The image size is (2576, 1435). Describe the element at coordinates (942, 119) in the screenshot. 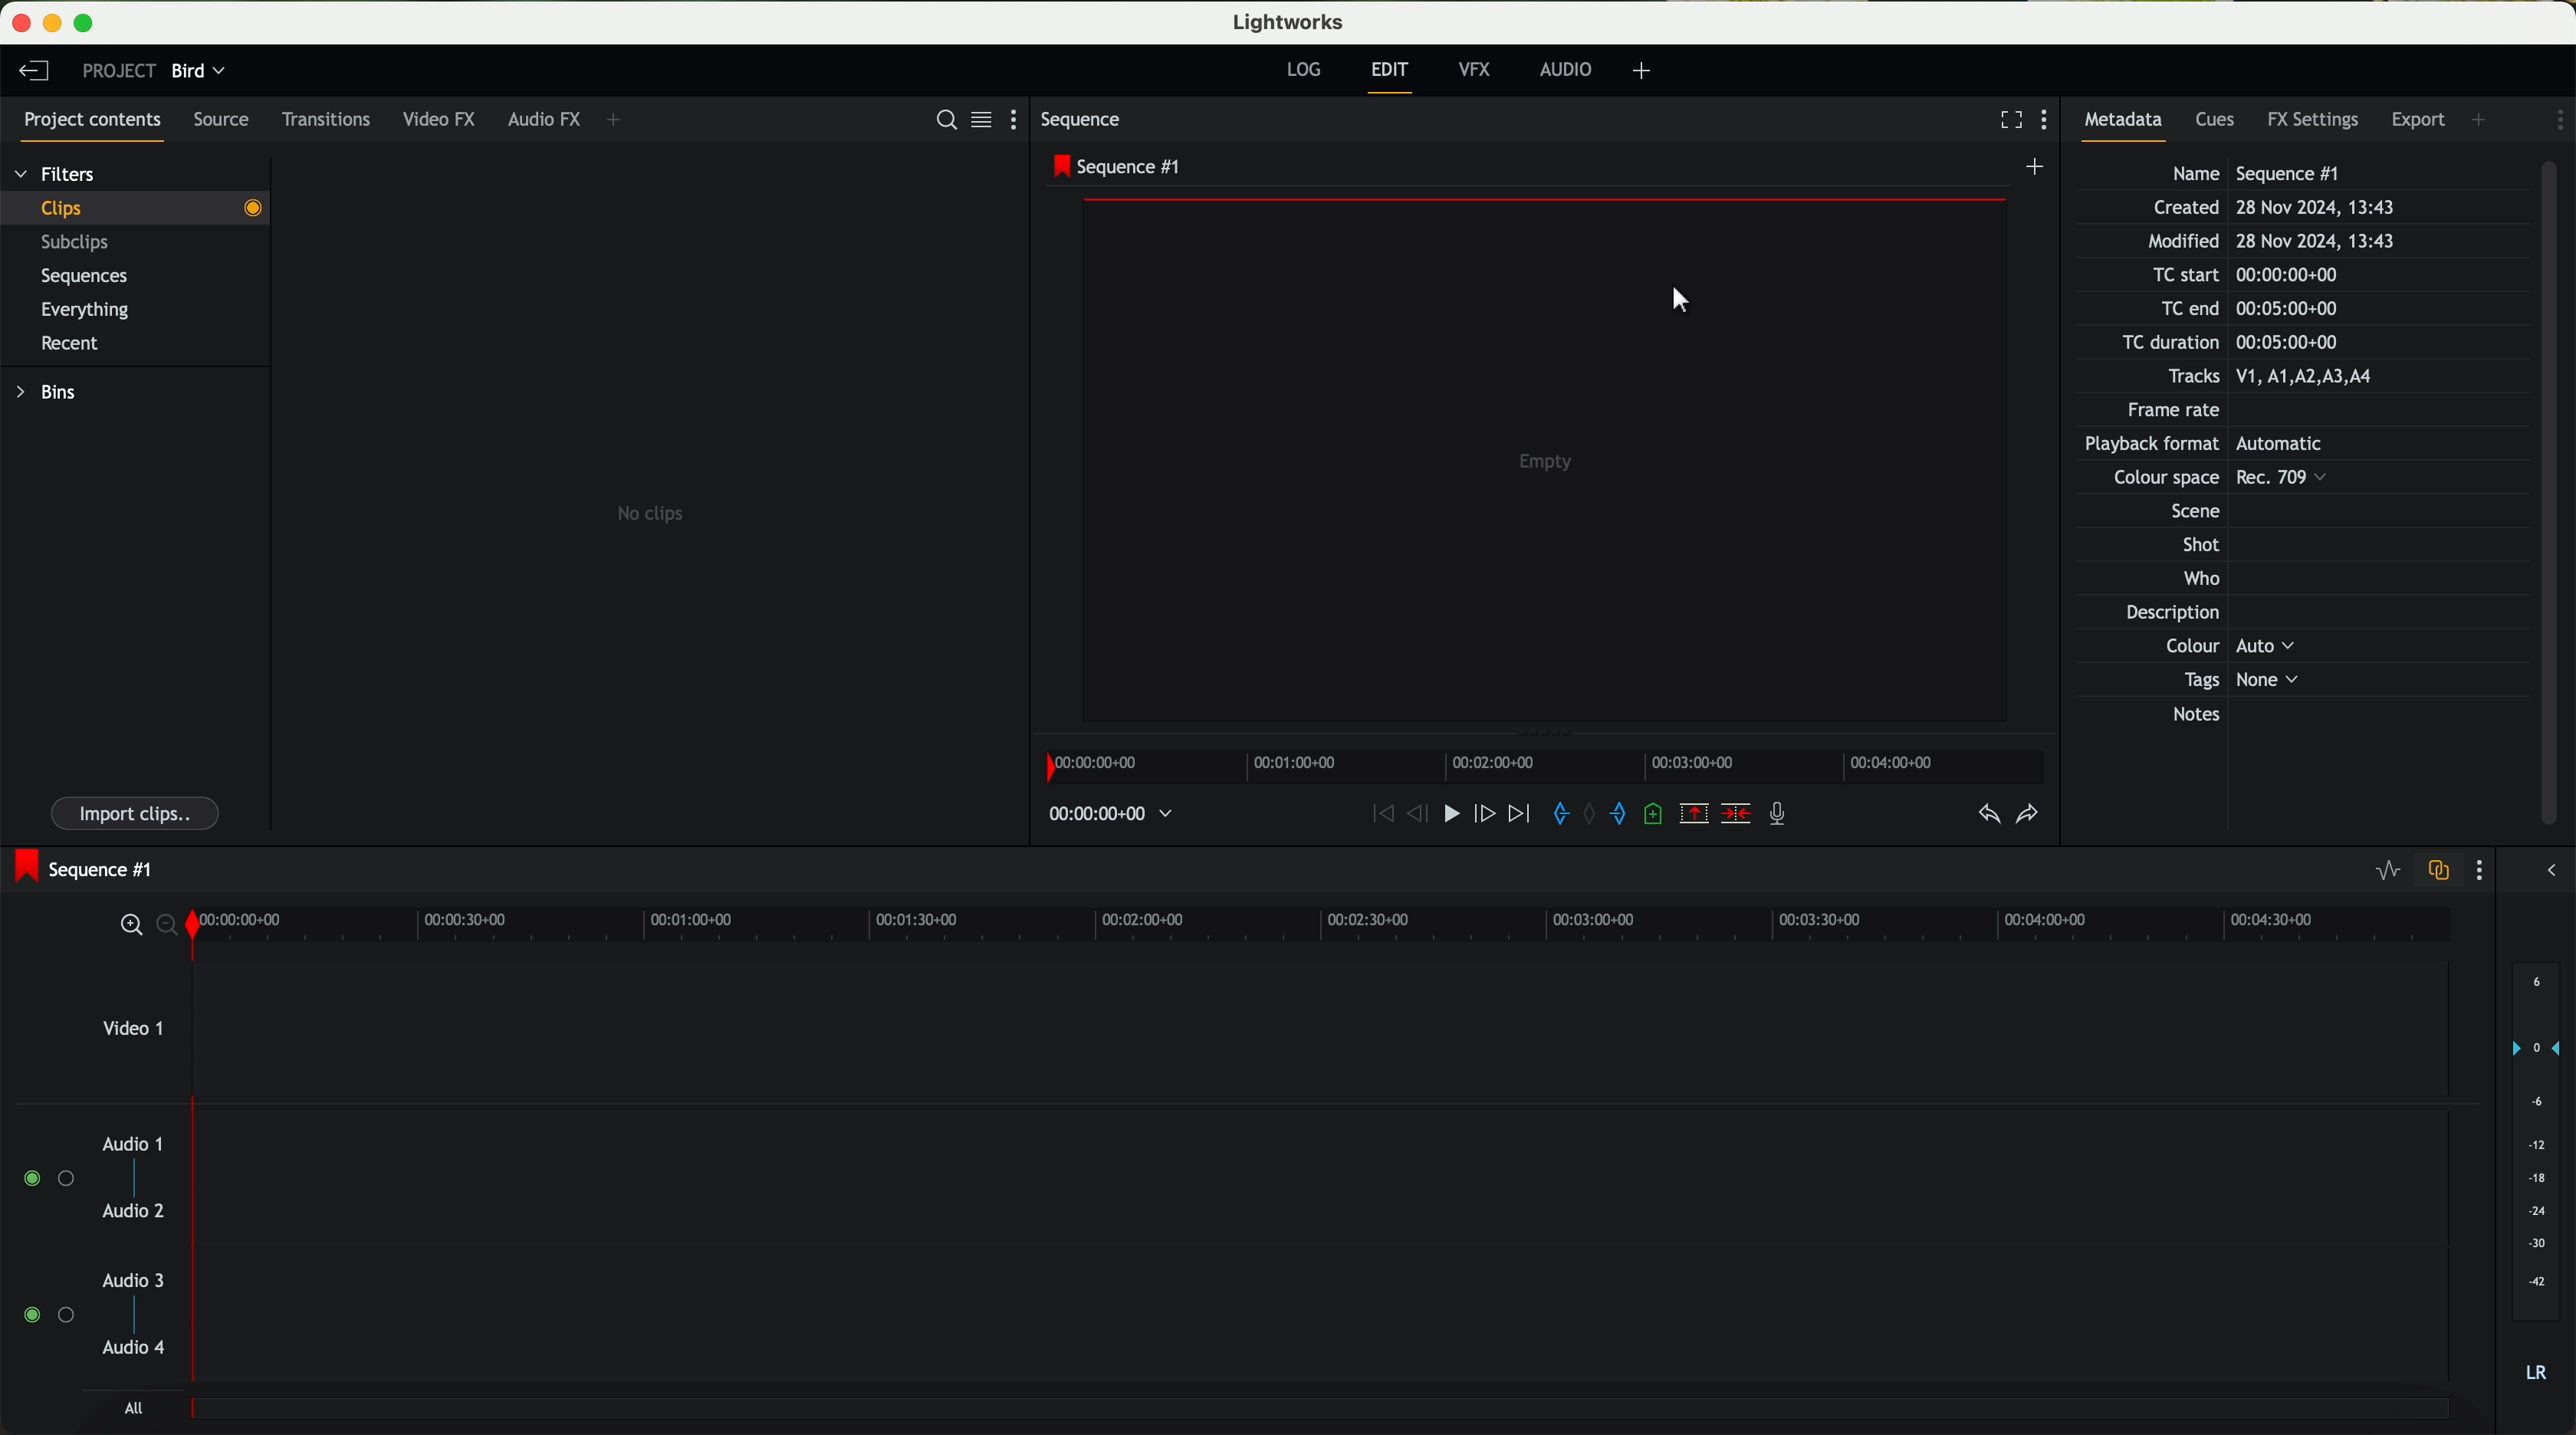

I see `search for assets or bins` at that location.